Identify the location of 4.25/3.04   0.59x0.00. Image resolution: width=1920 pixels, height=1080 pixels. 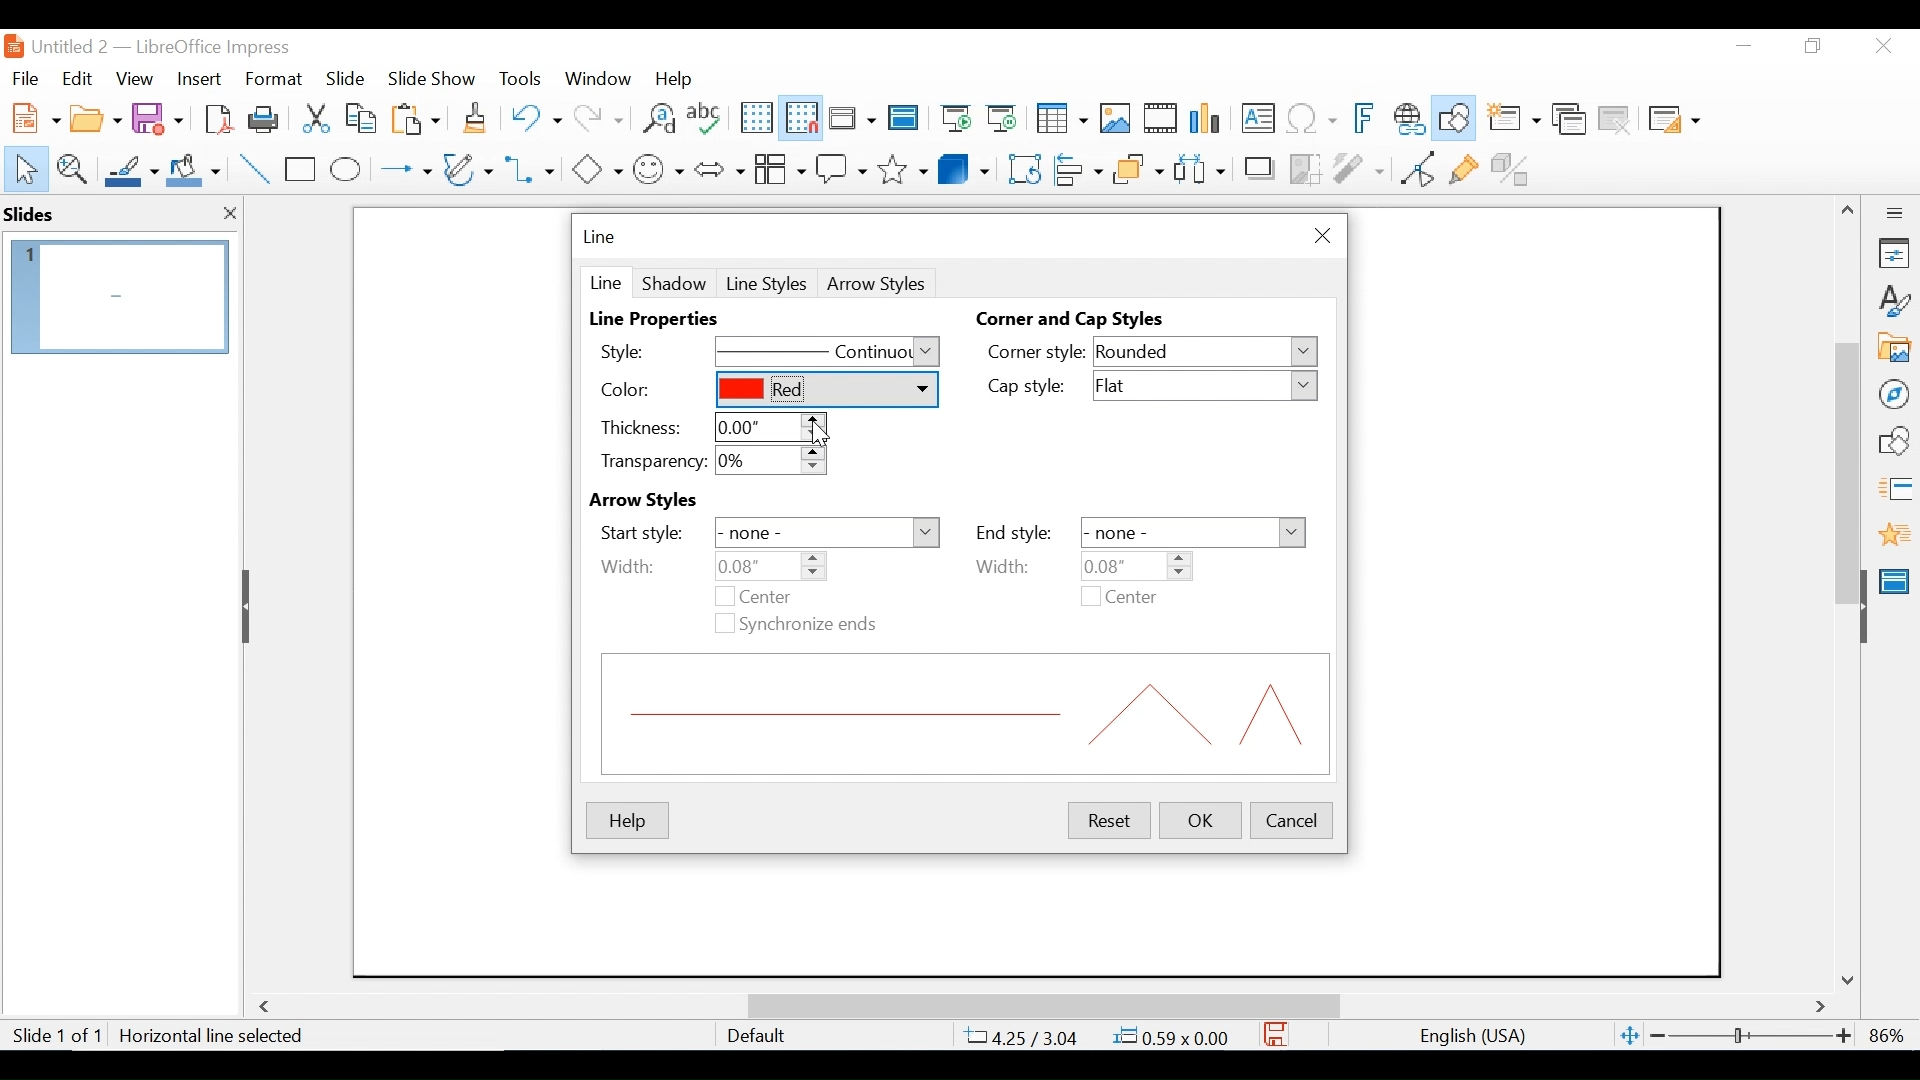
(1099, 1036).